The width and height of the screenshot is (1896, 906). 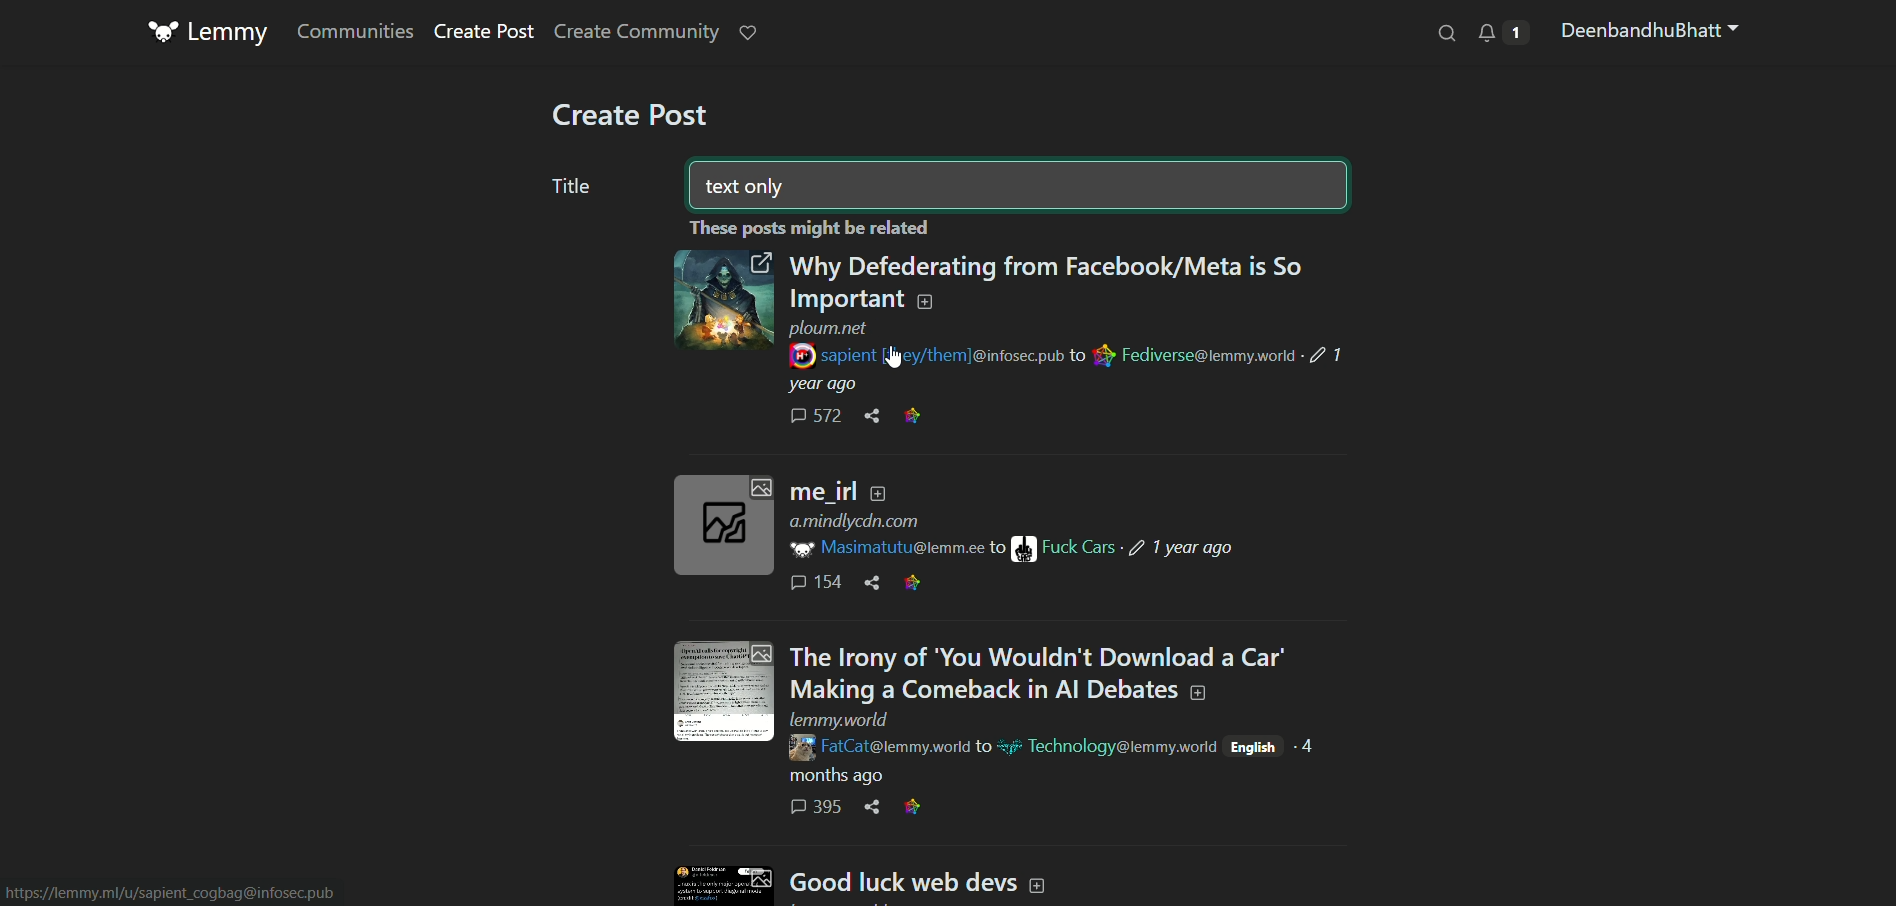 What do you see at coordinates (354, 31) in the screenshot?
I see `communities` at bounding box center [354, 31].